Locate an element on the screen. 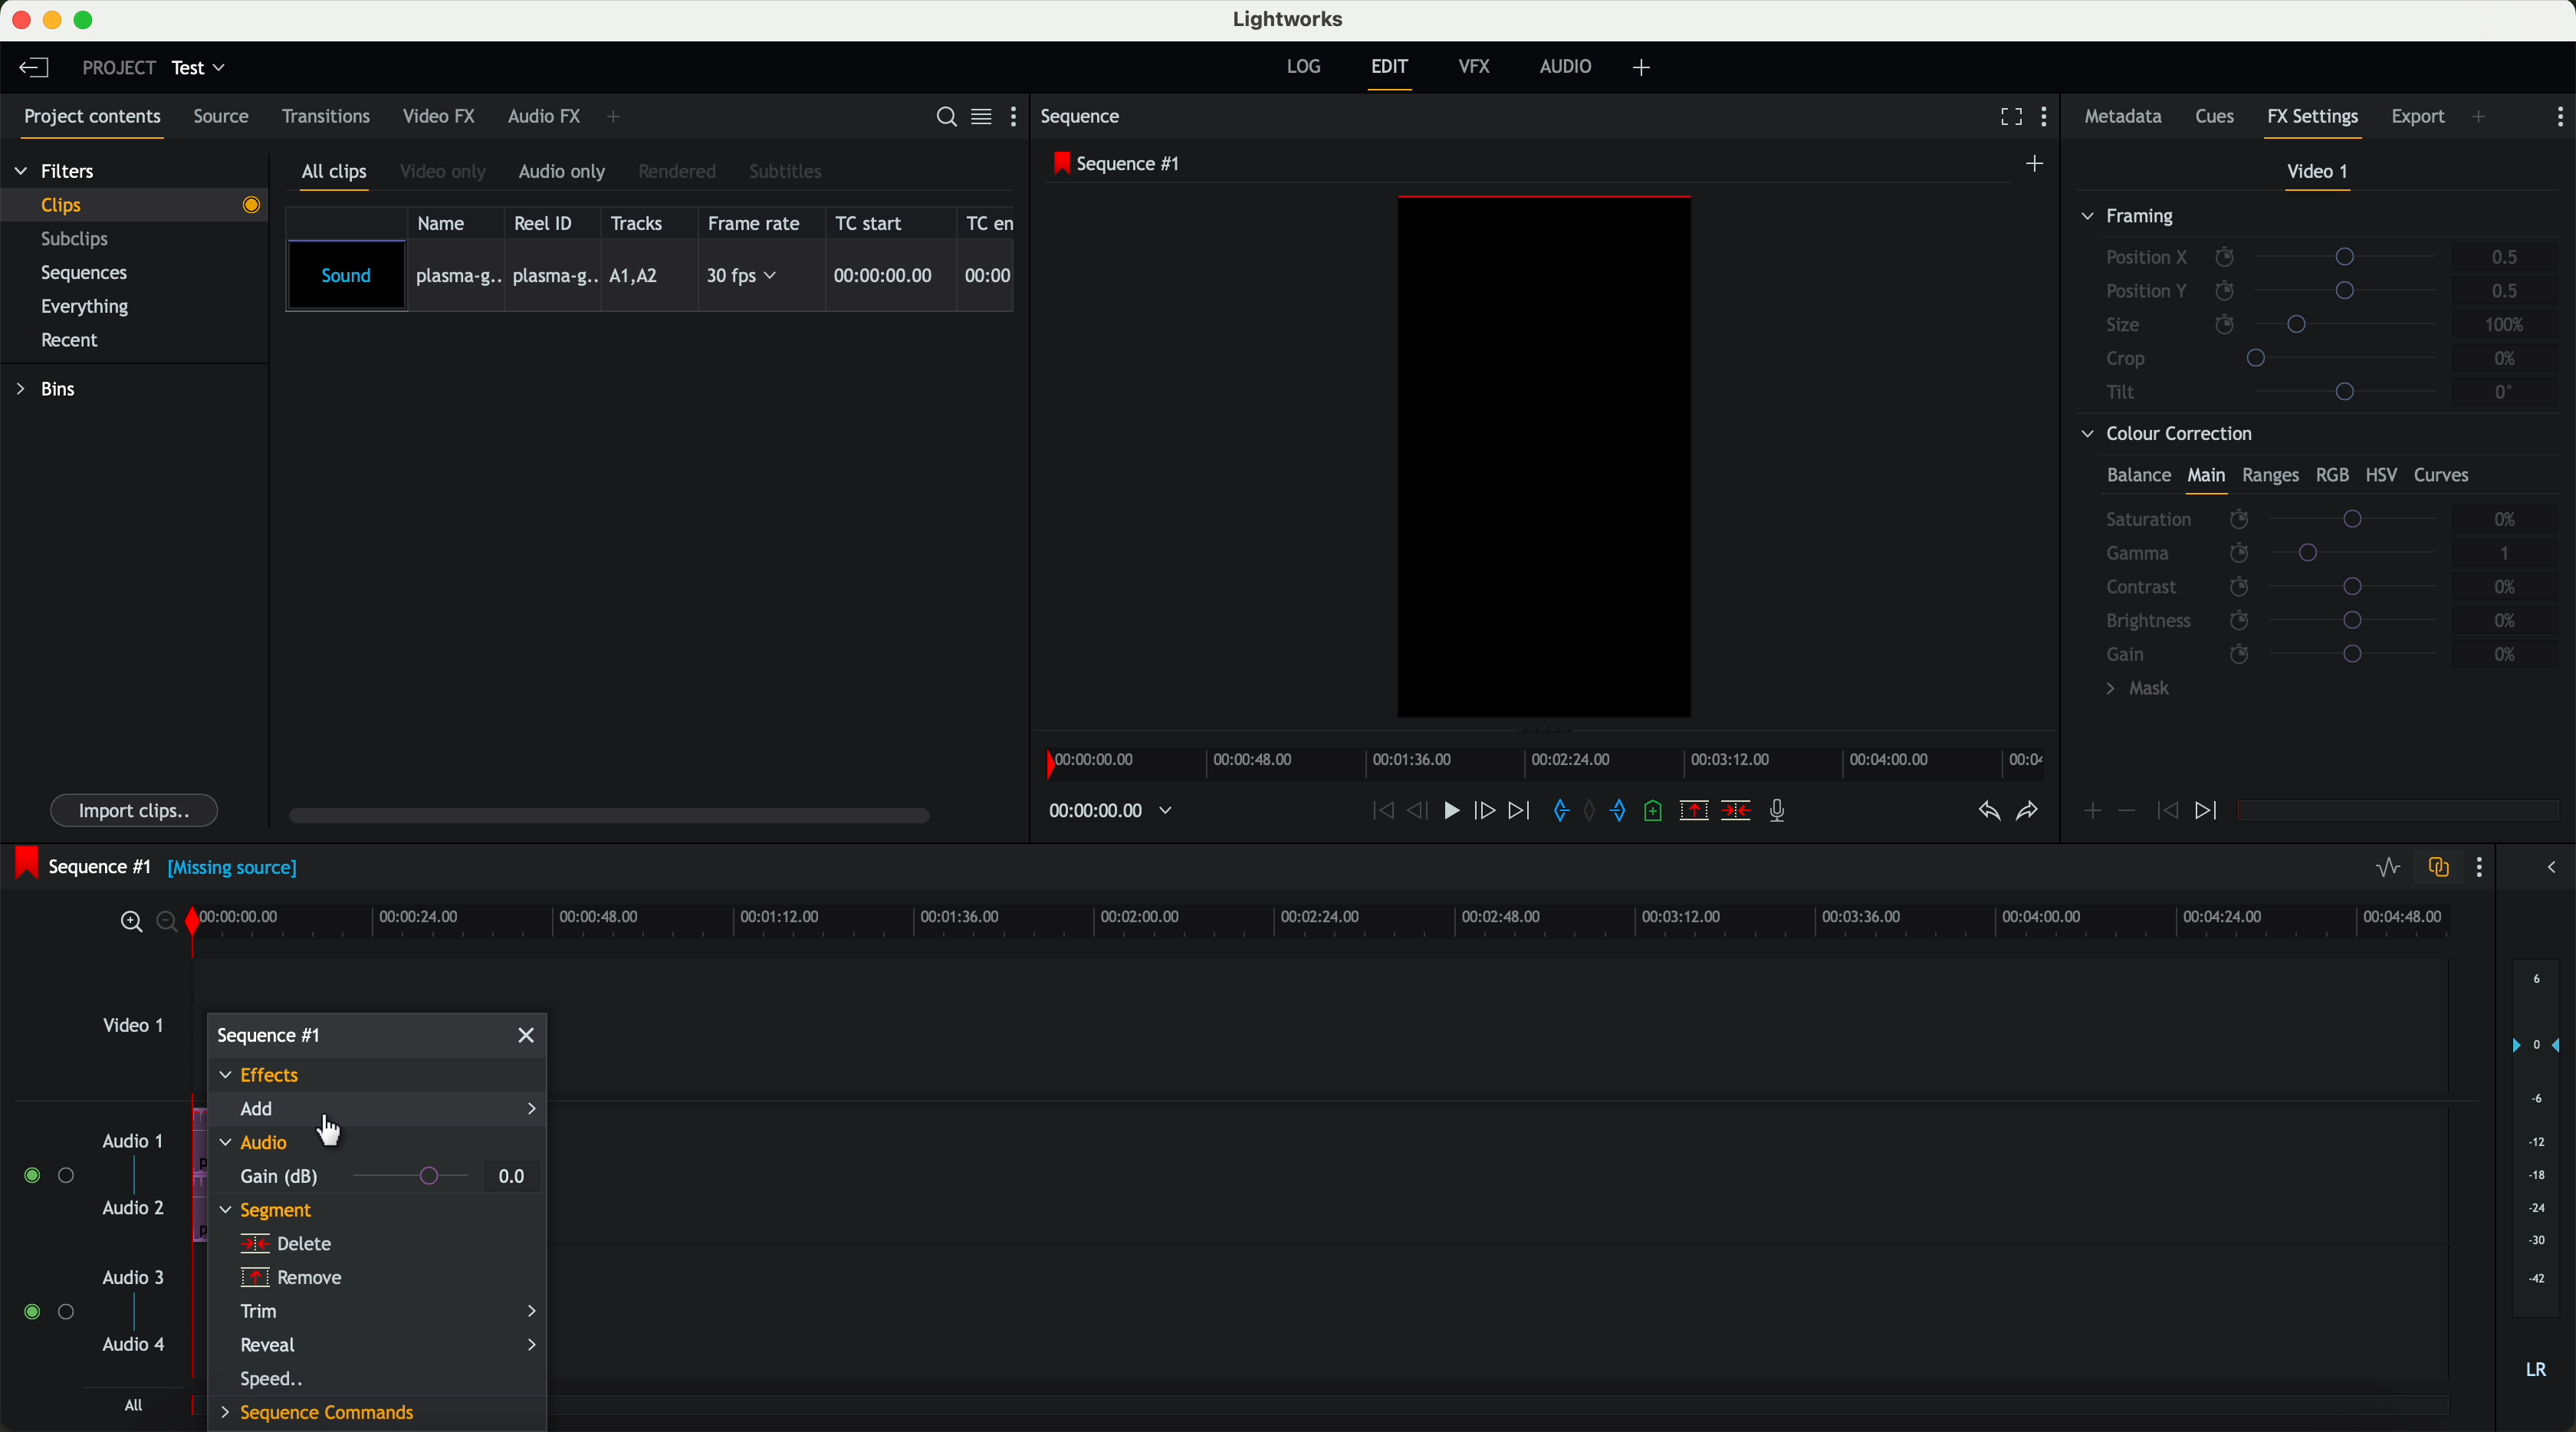 The width and height of the screenshot is (2576, 1432). close window is located at coordinates (528, 1034).